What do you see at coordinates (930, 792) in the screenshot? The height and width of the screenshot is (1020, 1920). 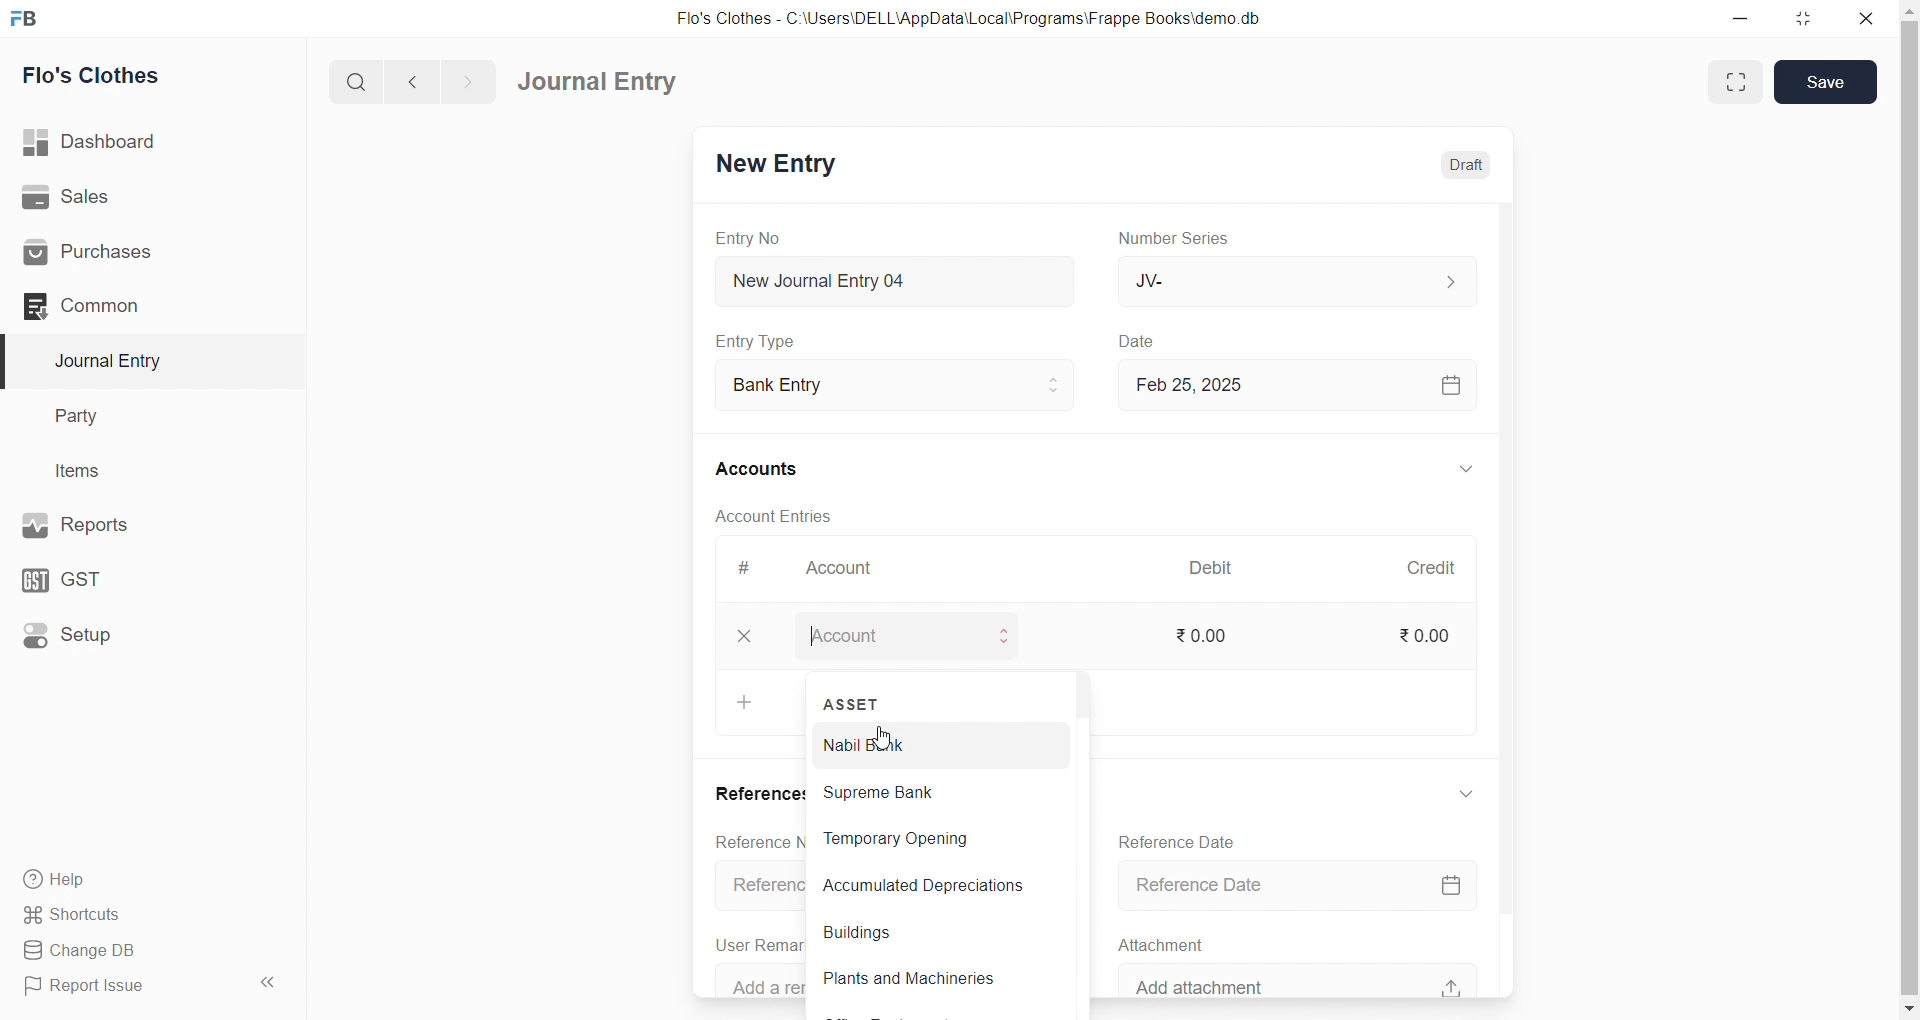 I see `Supreme Bank` at bounding box center [930, 792].